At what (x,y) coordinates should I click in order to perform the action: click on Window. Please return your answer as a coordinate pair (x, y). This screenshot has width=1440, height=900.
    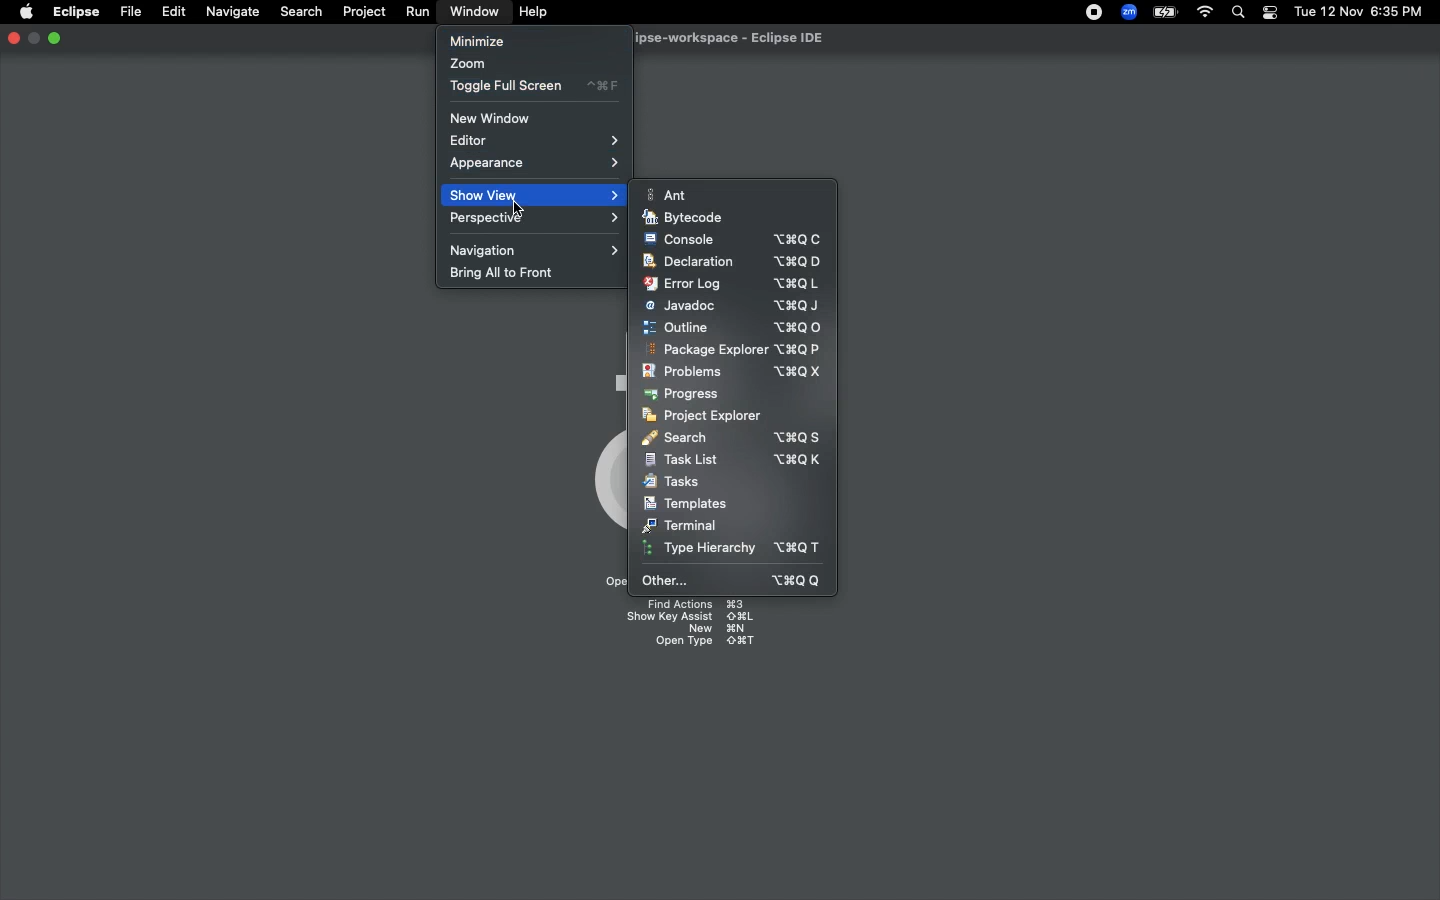
    Looking at the image, I should click on (470, 11).